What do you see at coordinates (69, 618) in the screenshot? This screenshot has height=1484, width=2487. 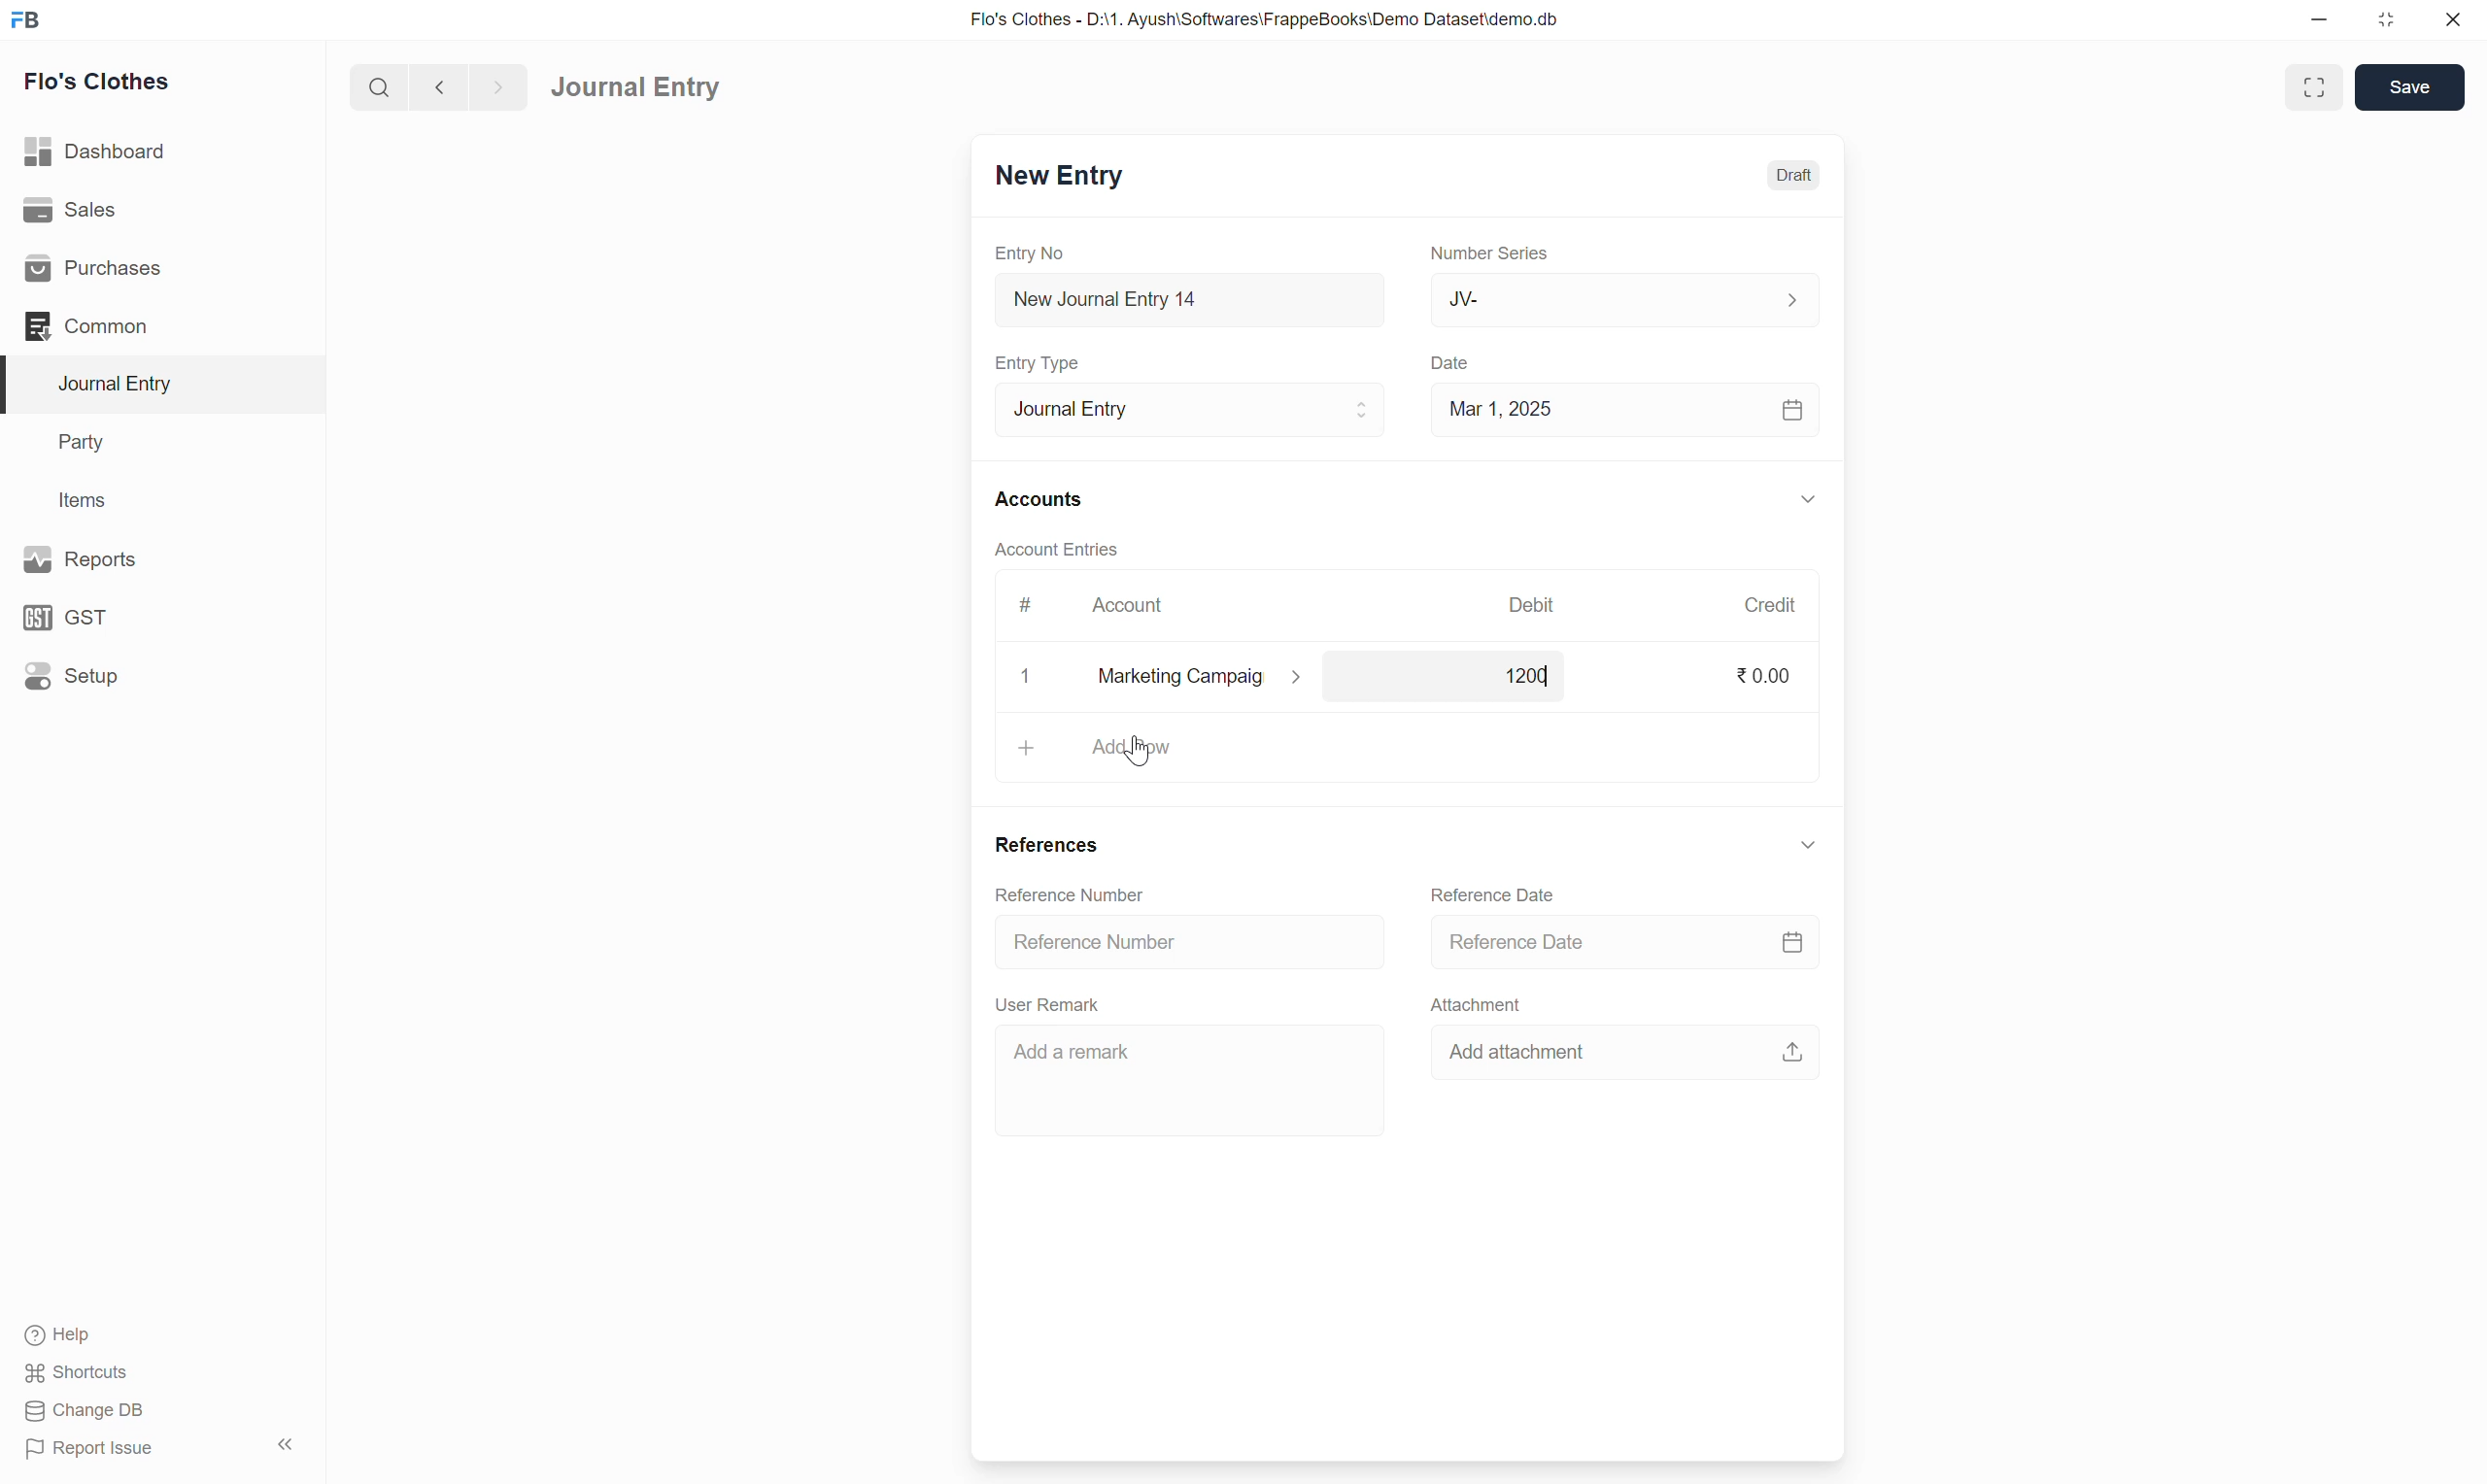 I see `GST` at bounding box center [69, 618].